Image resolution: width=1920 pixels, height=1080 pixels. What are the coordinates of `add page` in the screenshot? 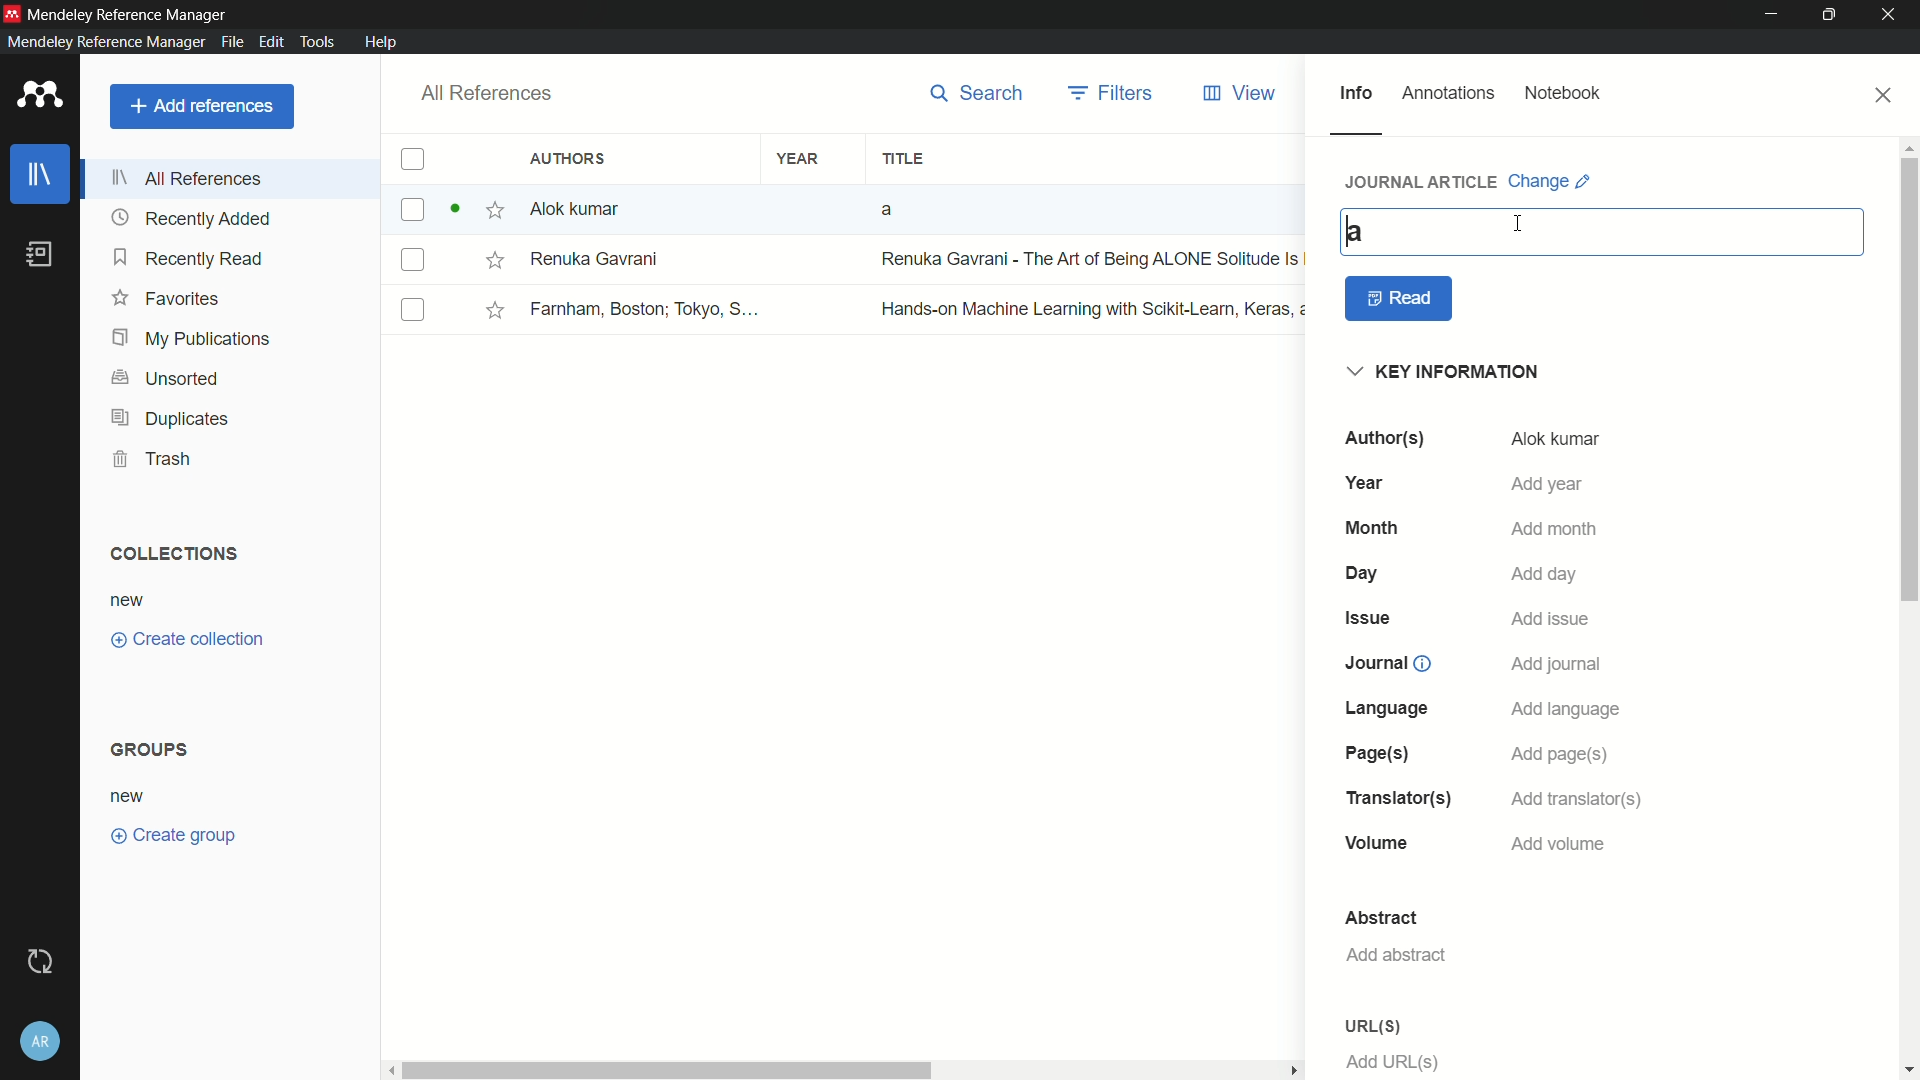 It's located at (1558, 756).